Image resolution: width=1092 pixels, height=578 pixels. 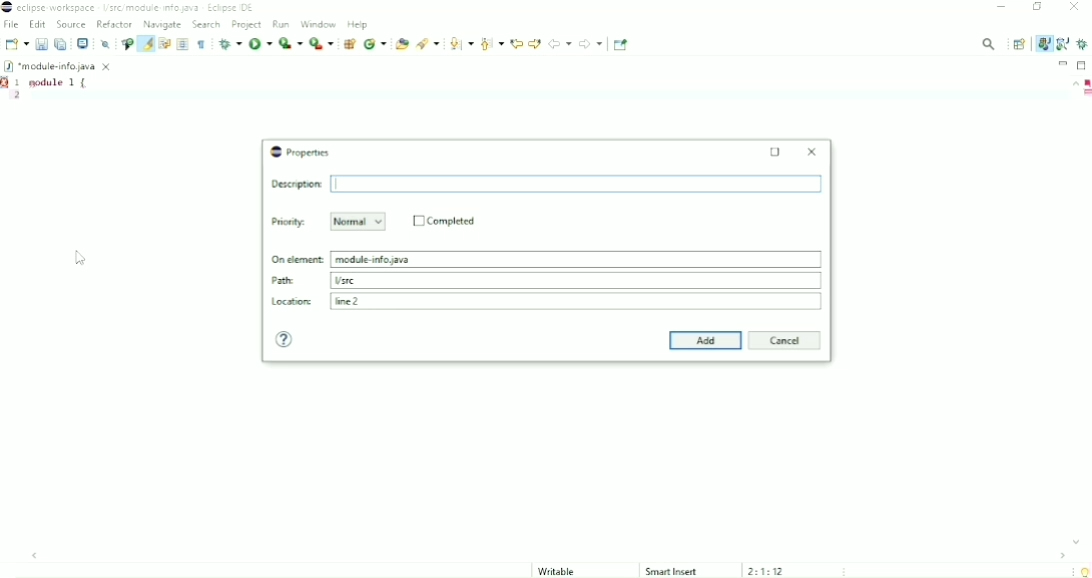 I want to click on Open Type, so click(x=401, y=44).